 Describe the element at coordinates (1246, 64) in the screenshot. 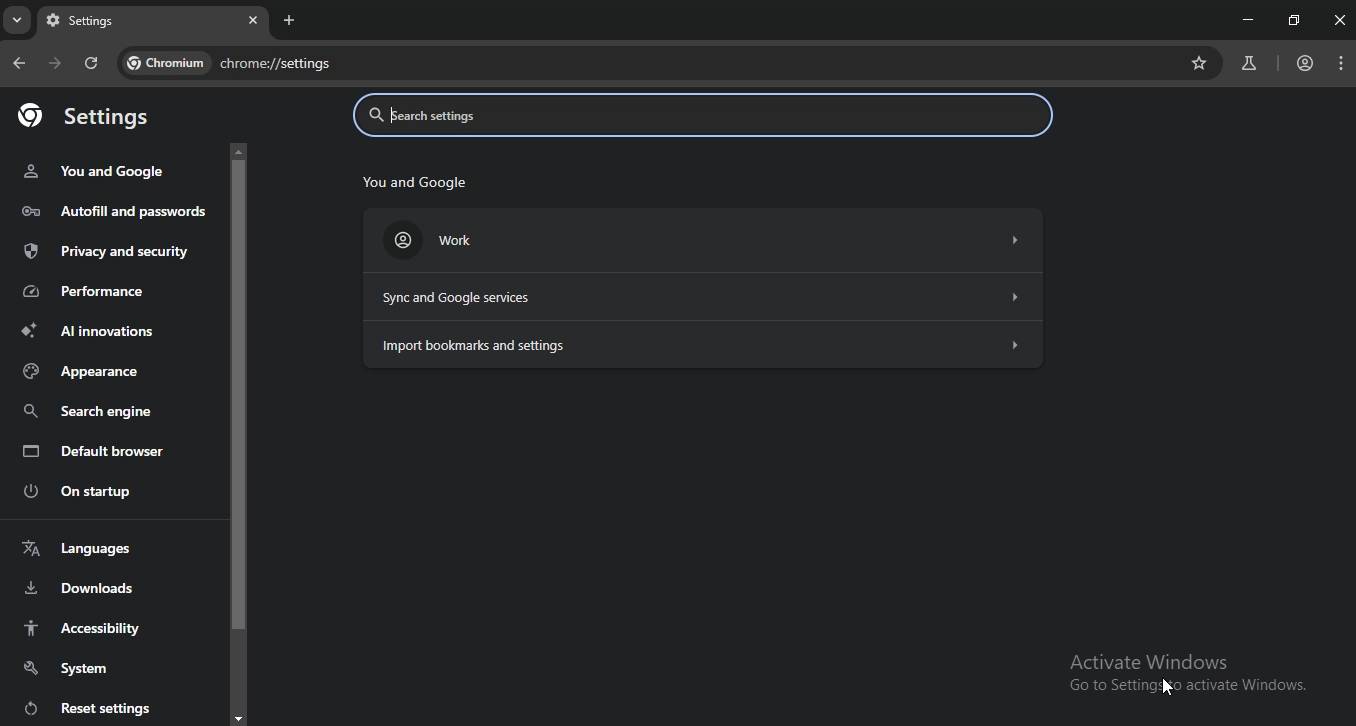

I see `search labs` at that location.